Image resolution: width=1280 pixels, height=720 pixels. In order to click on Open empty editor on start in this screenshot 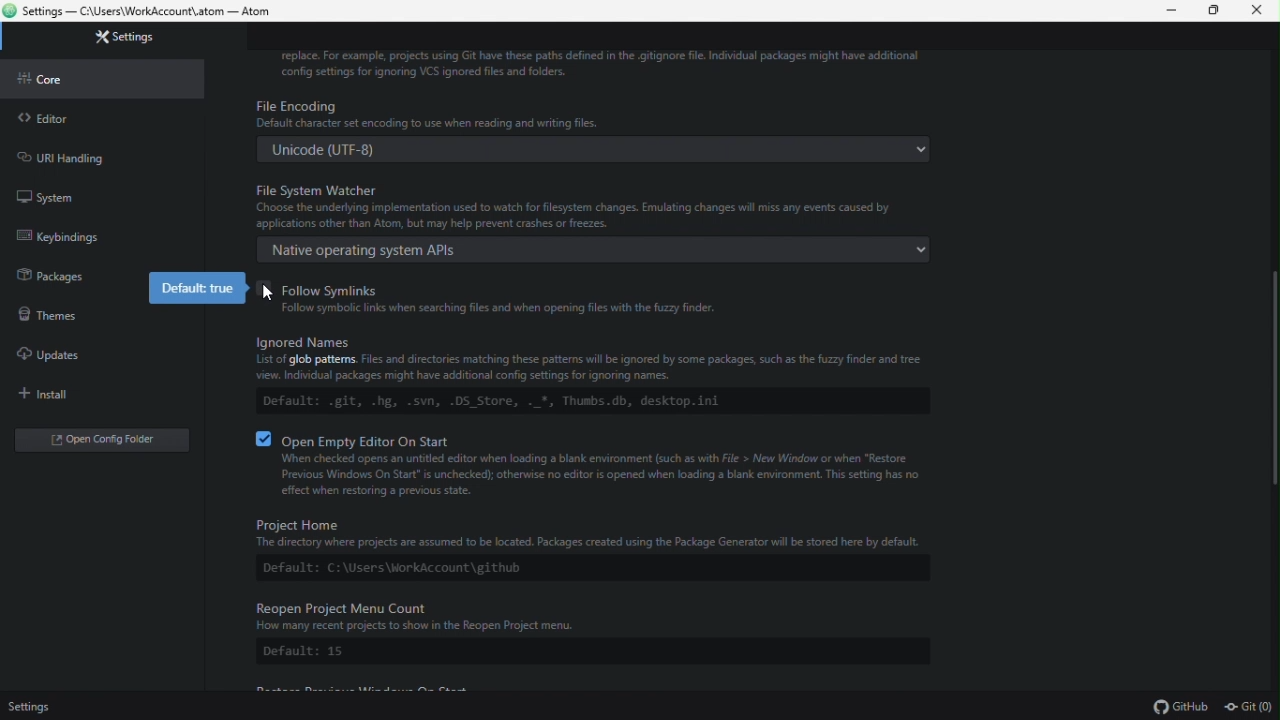, I will do `click(609, 467)`.